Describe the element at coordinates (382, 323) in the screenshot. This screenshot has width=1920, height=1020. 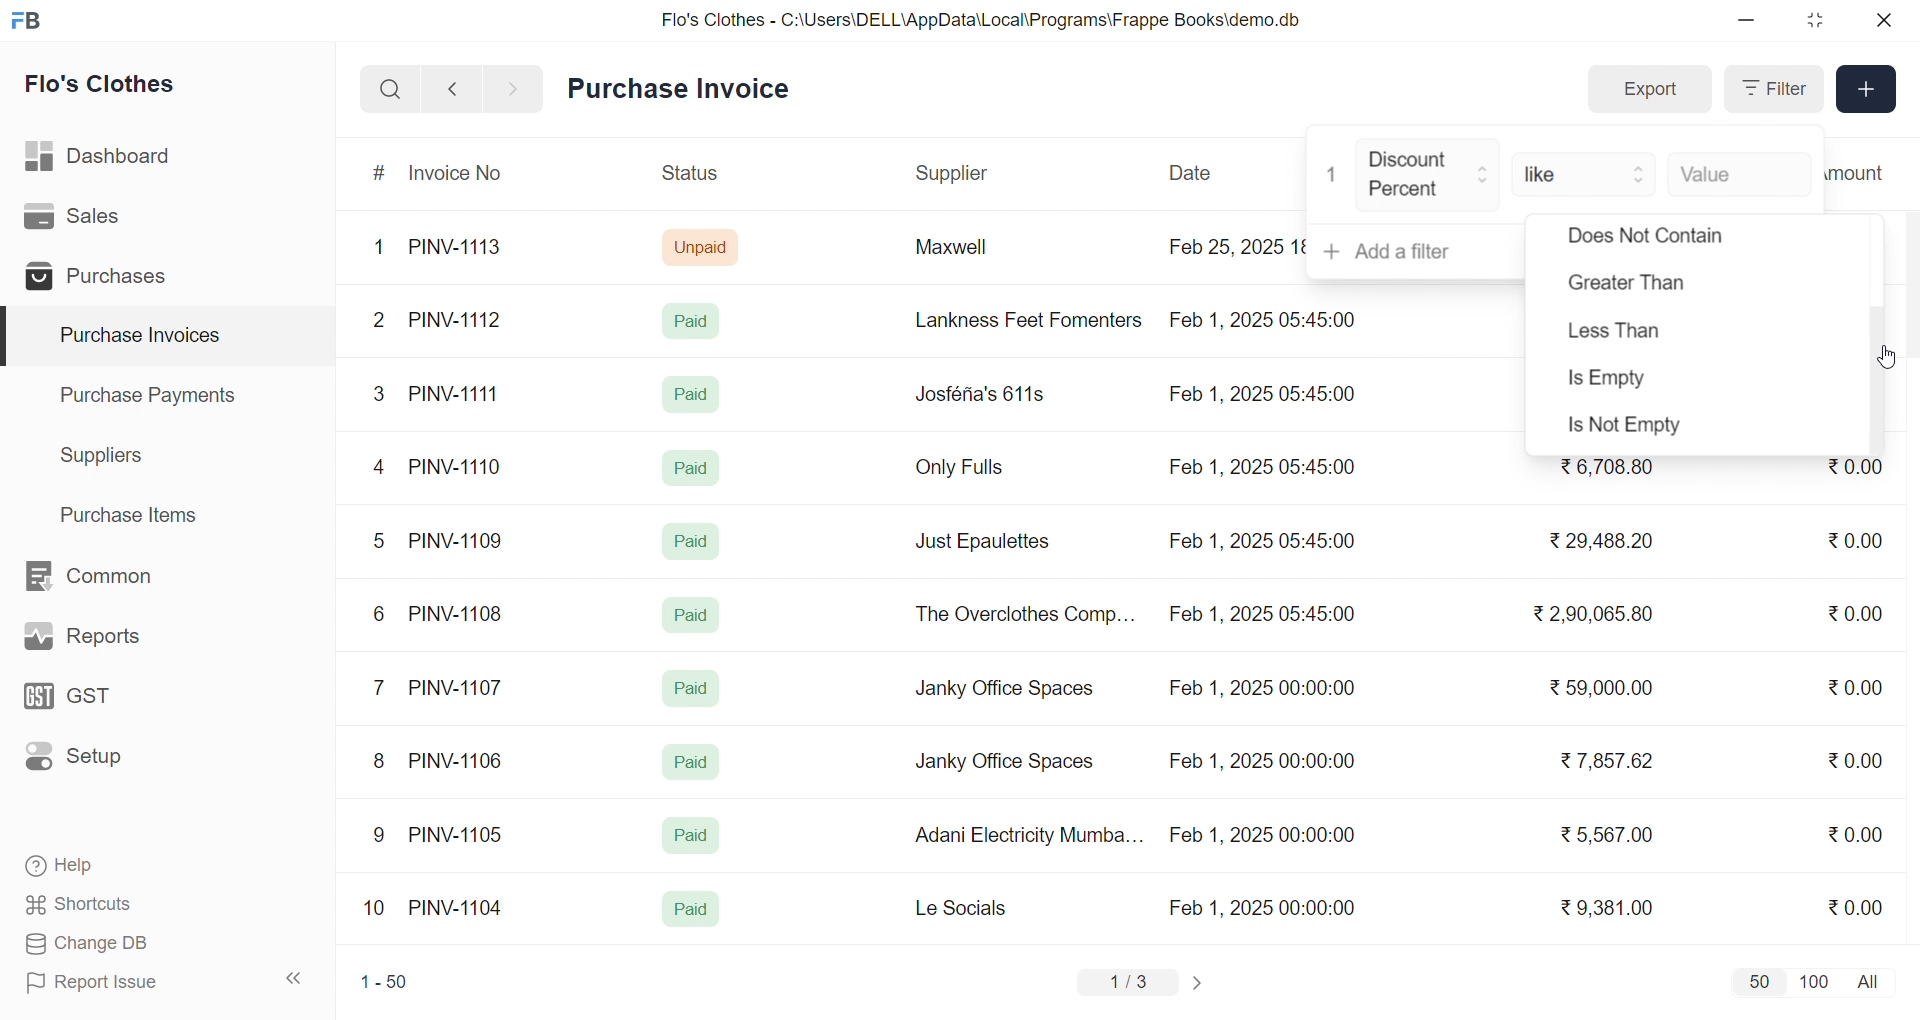
I see `2` at that location.